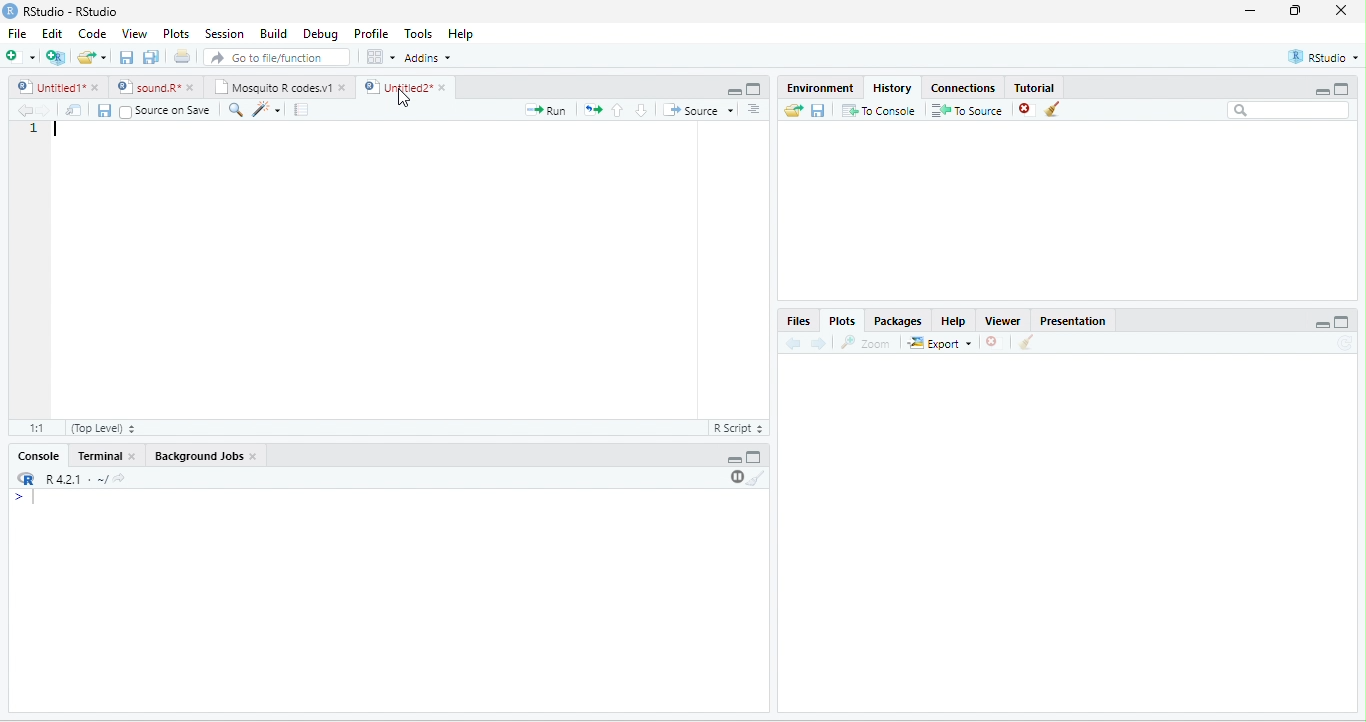  What do you see at coordinates (898, 322) in the screenshot?
I see `Packages` at bounding box center [898, 322].